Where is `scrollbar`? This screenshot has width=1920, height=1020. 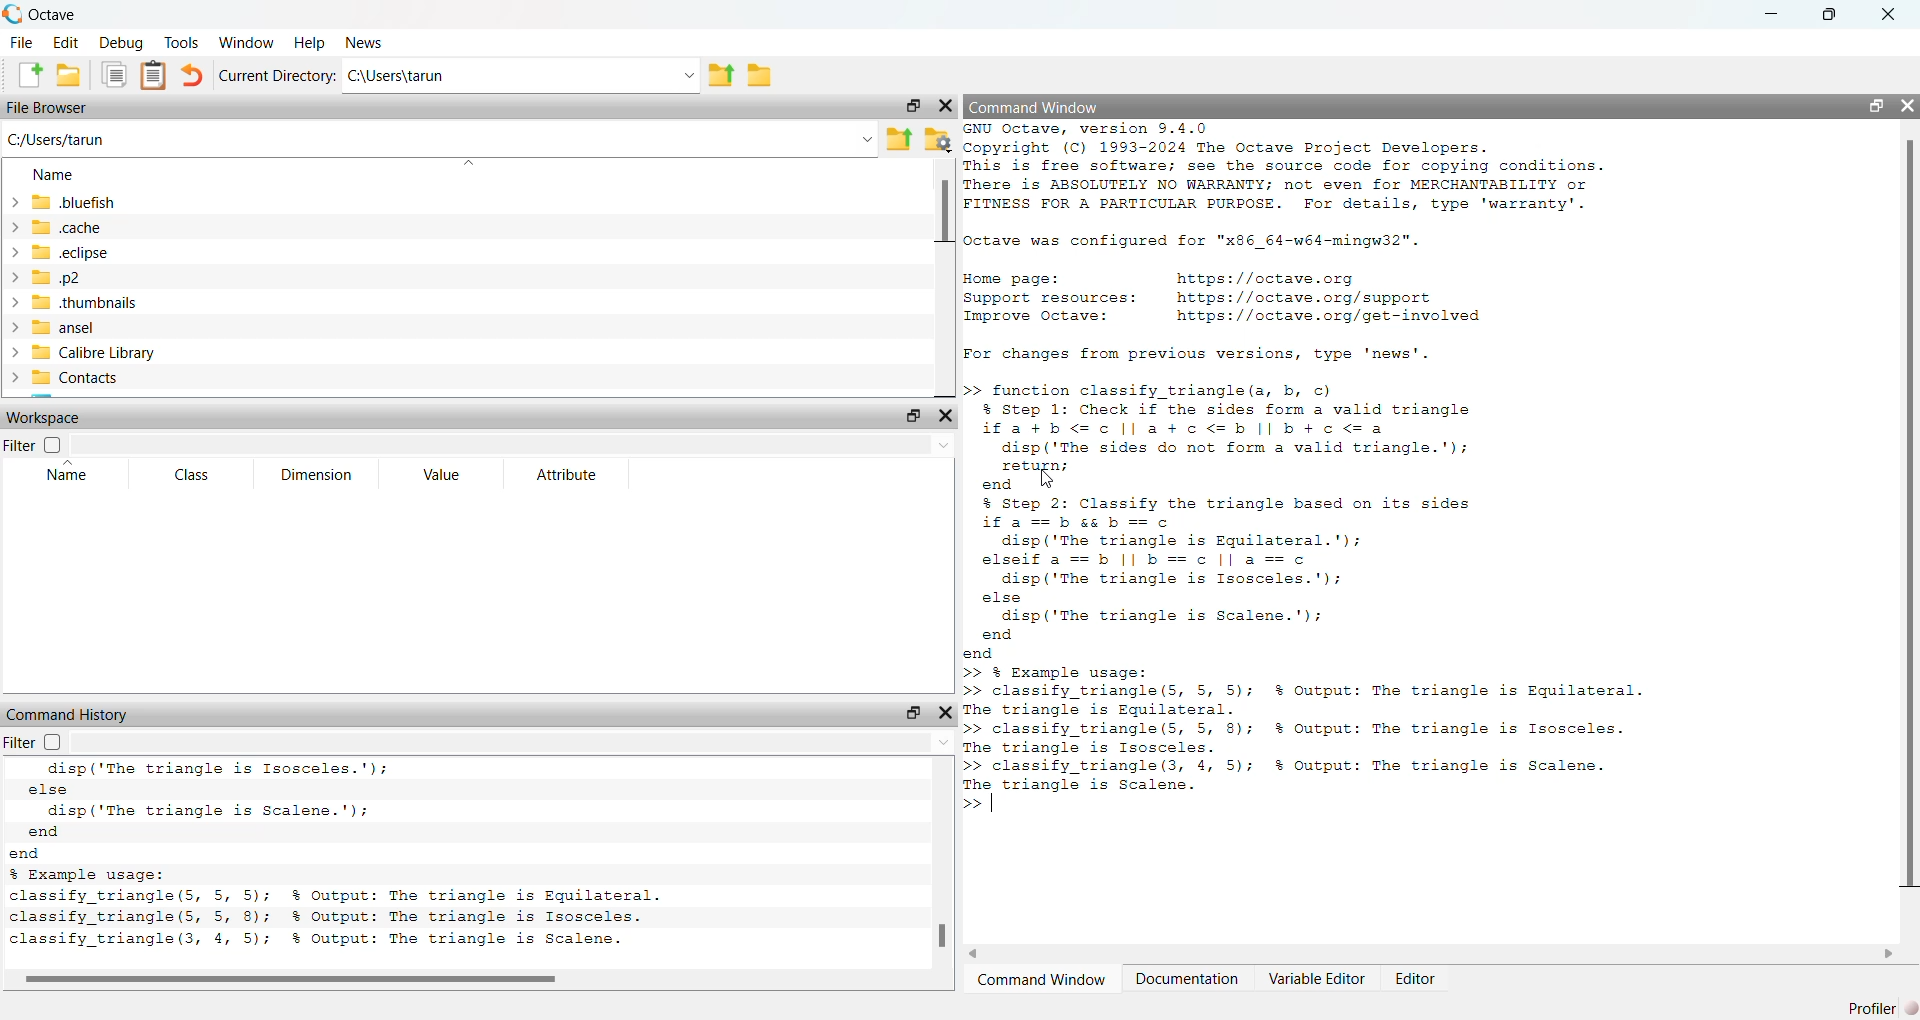
scrollbar is located at coordinates (944, 936).